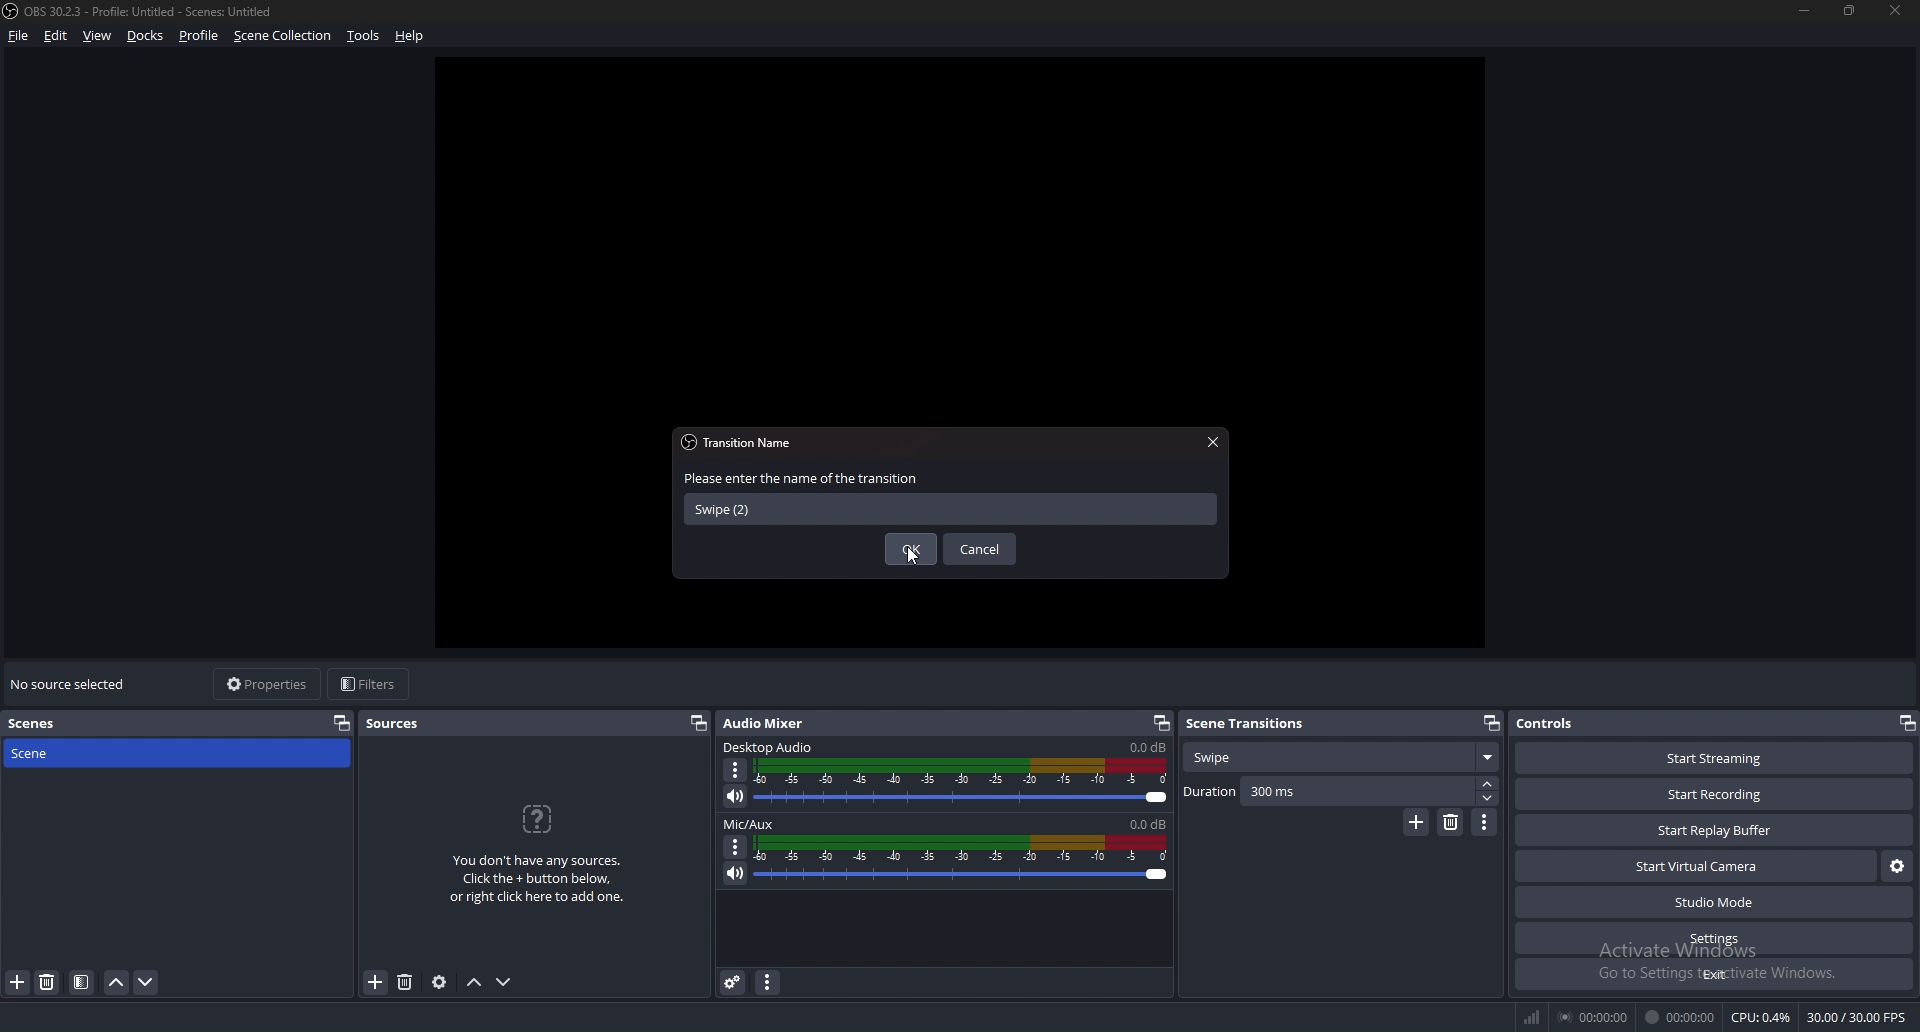  What do you see at coordinates (1486, 822) in the screenshot?
I see `transition properties` at bounding box center [1486, 822].